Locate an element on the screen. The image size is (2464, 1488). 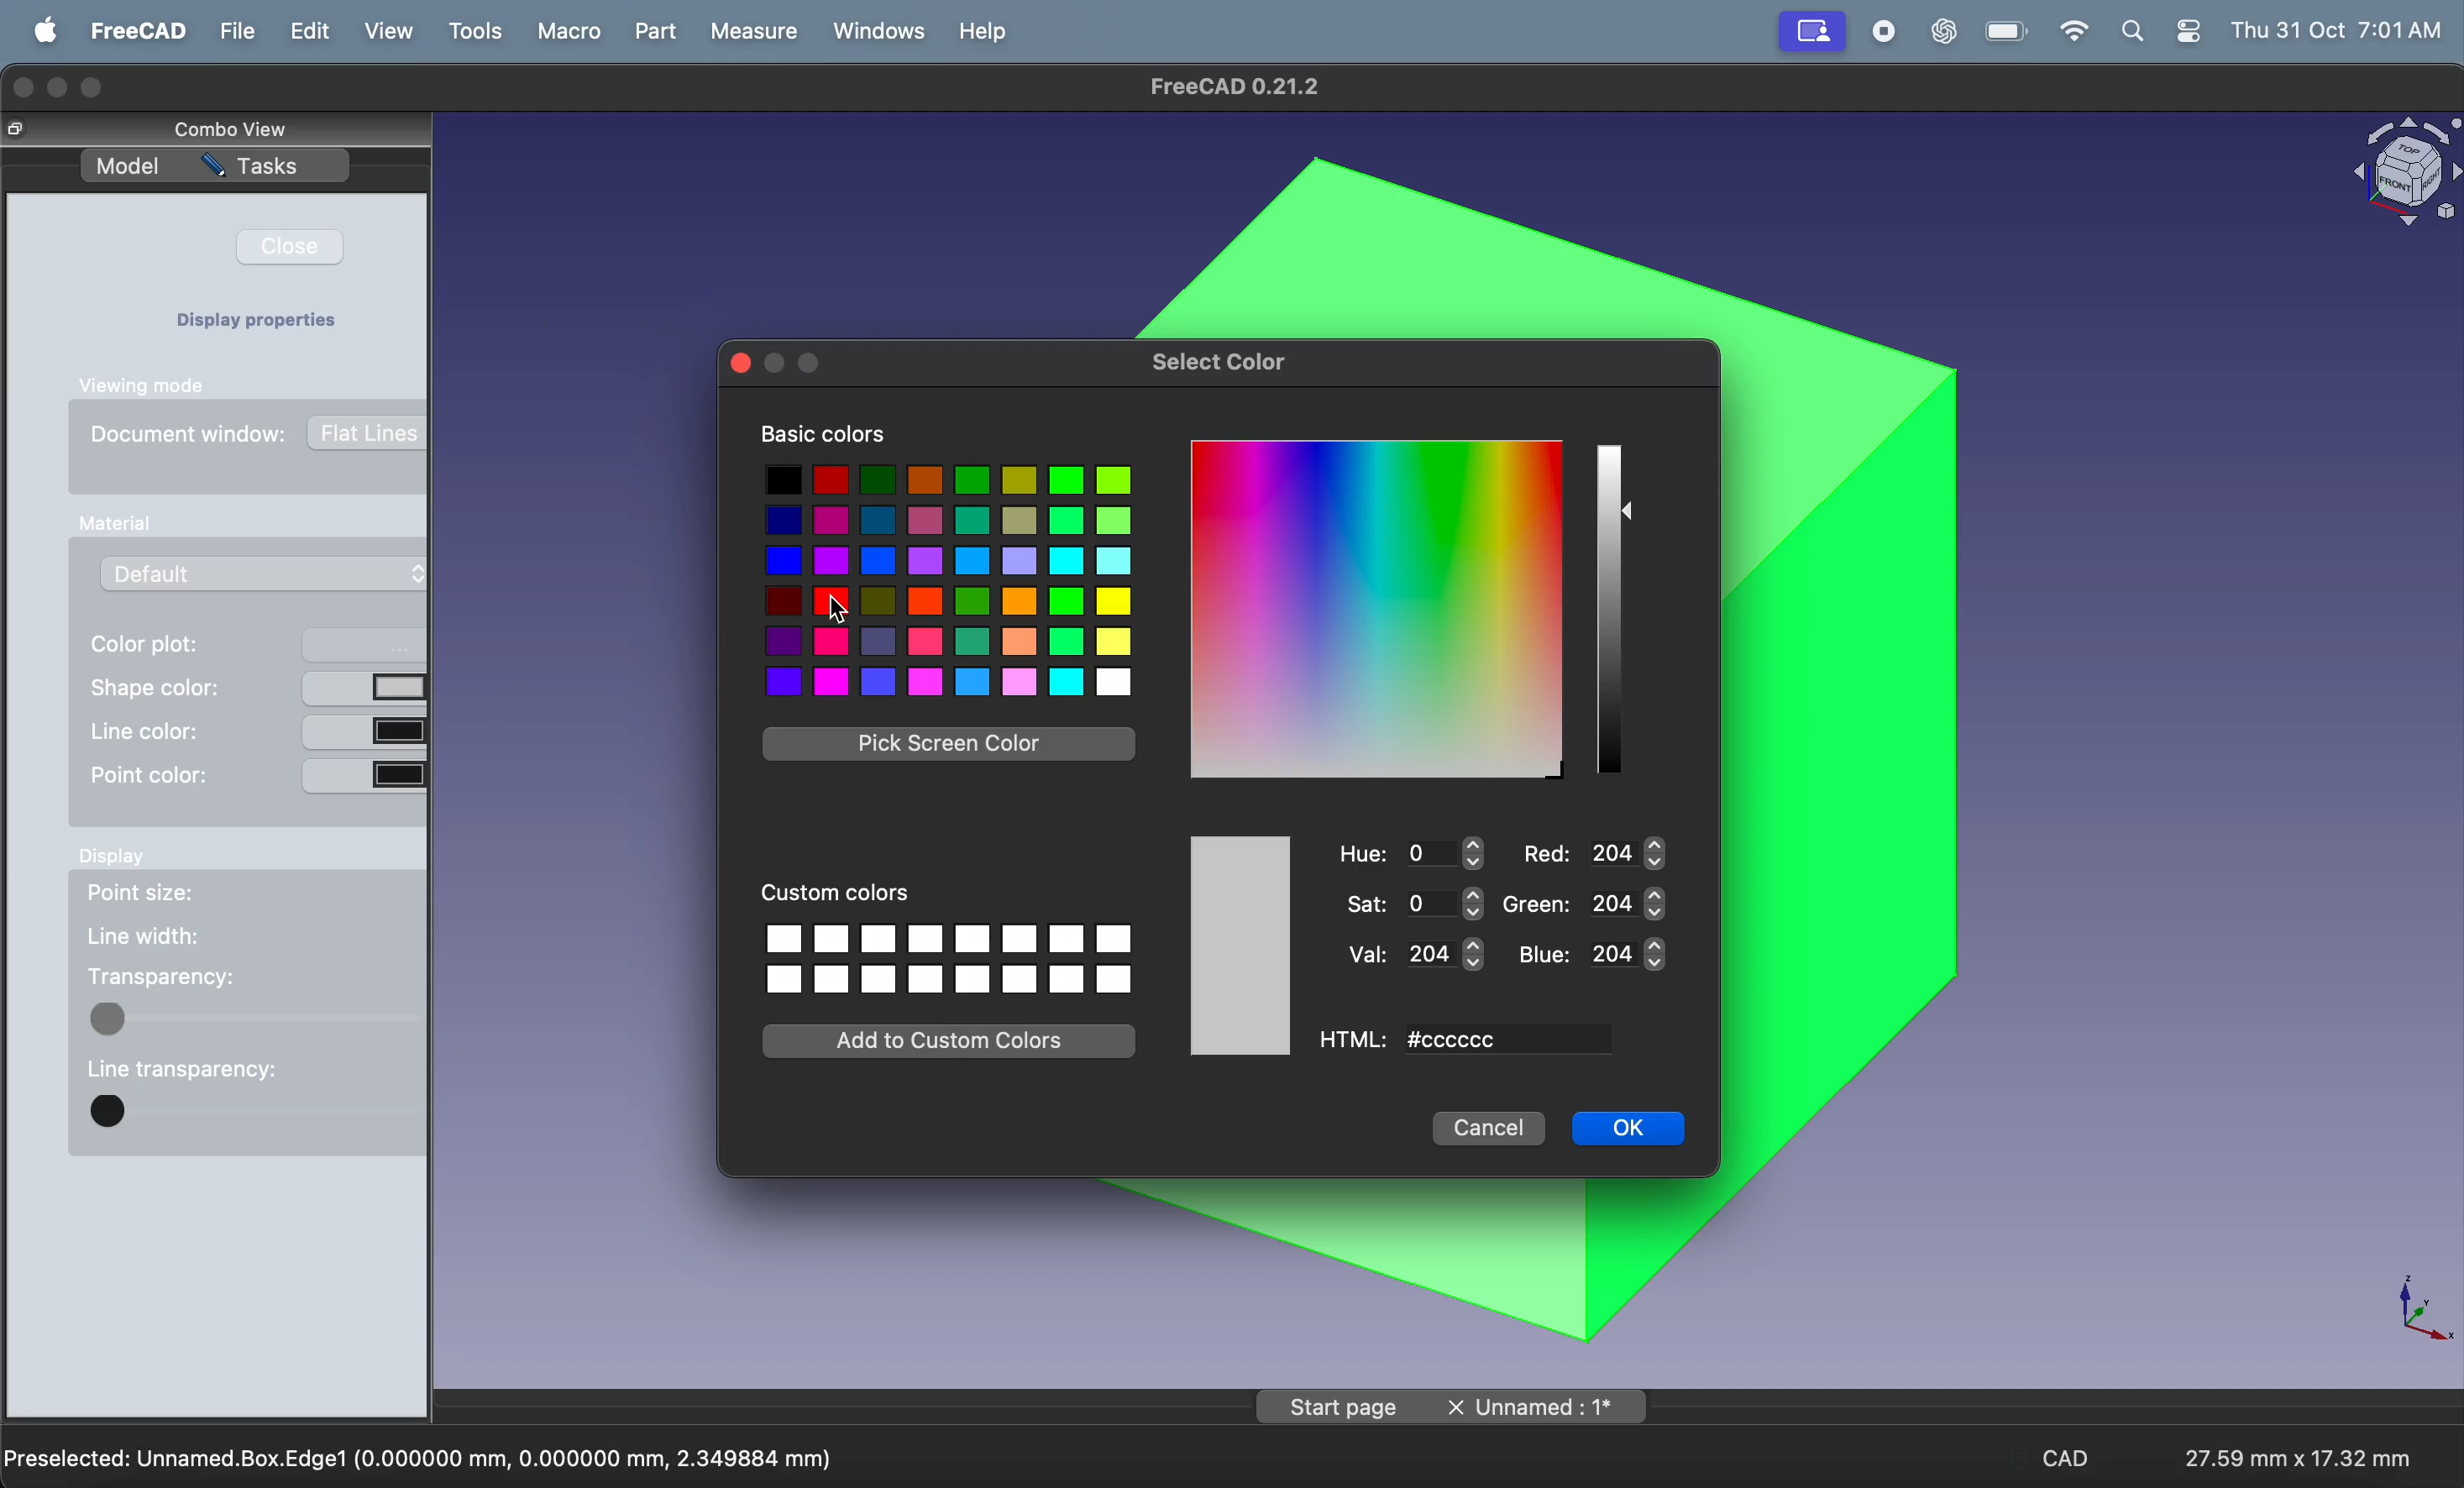
close is located at coordinates (301, 247).